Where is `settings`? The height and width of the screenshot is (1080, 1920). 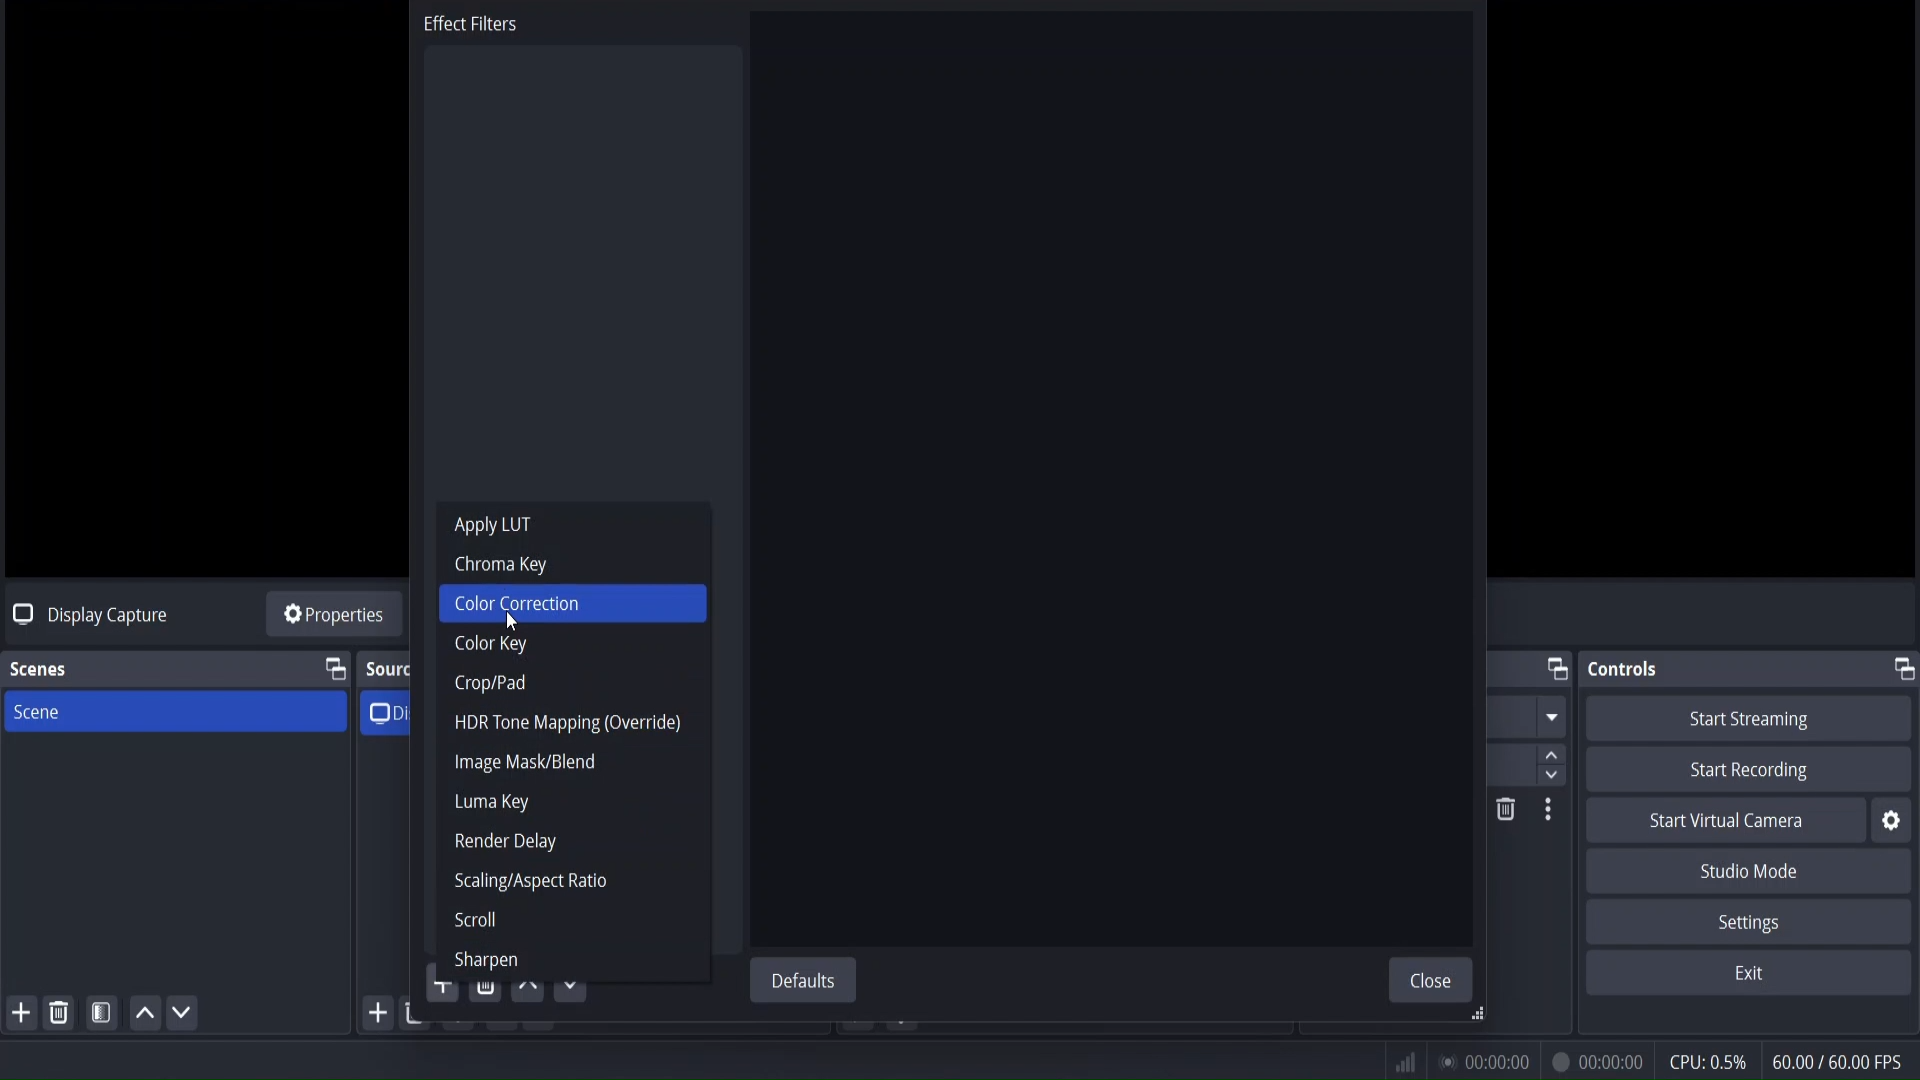
settings is located at coordinates (1745, 922).